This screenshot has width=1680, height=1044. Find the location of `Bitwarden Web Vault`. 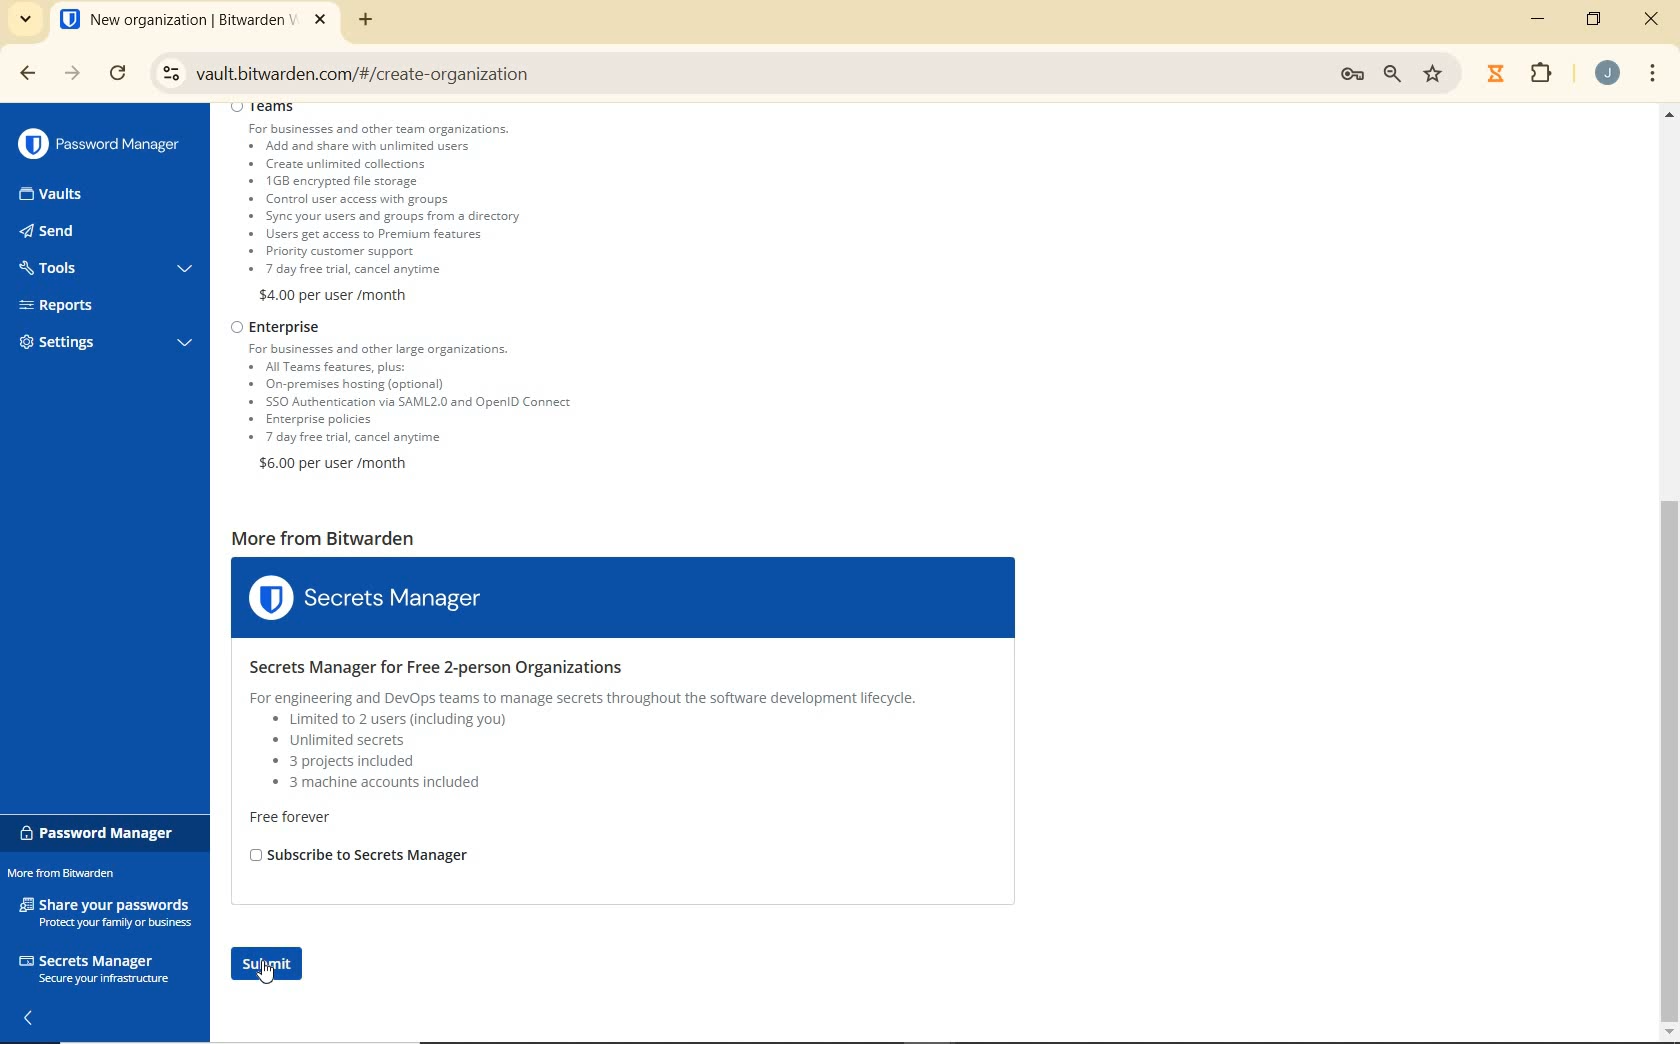

Bitwarden Web Vault is located at coordinates (193, 22).